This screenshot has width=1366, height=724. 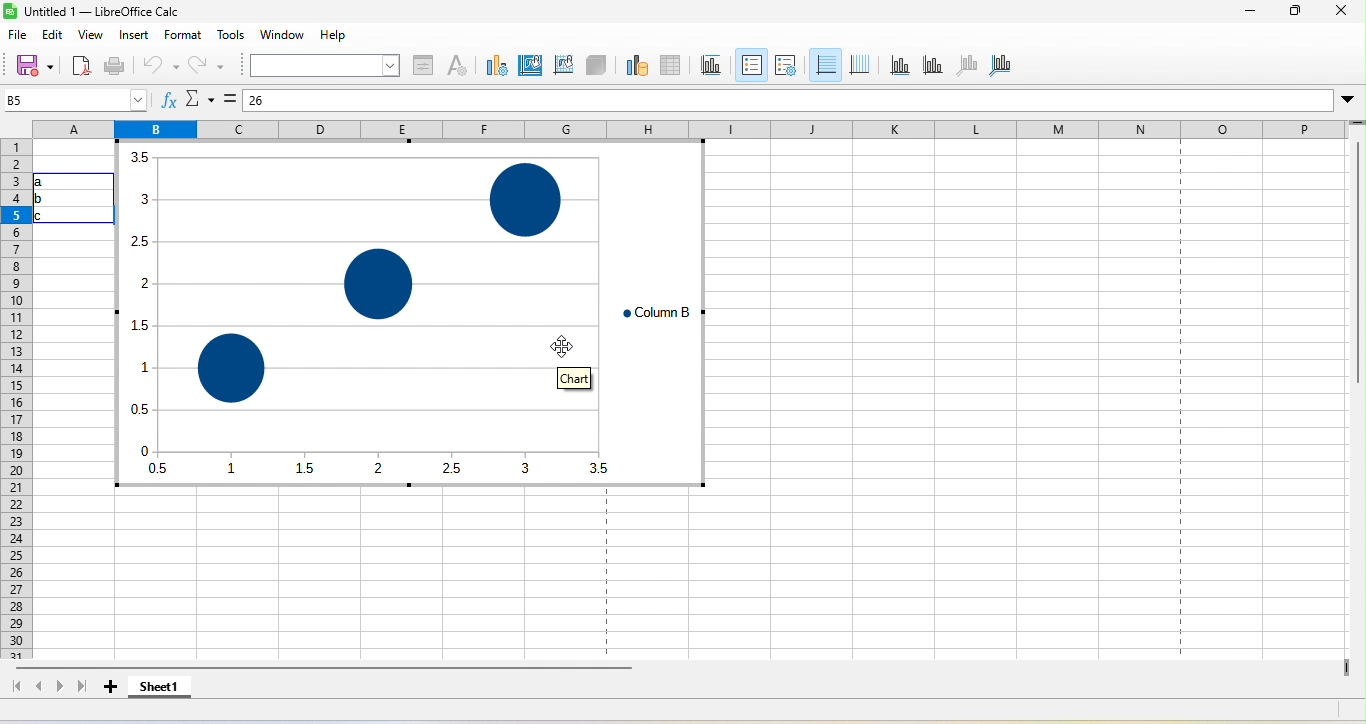 I want to click on sheet 1, so click(x=161, y=690).